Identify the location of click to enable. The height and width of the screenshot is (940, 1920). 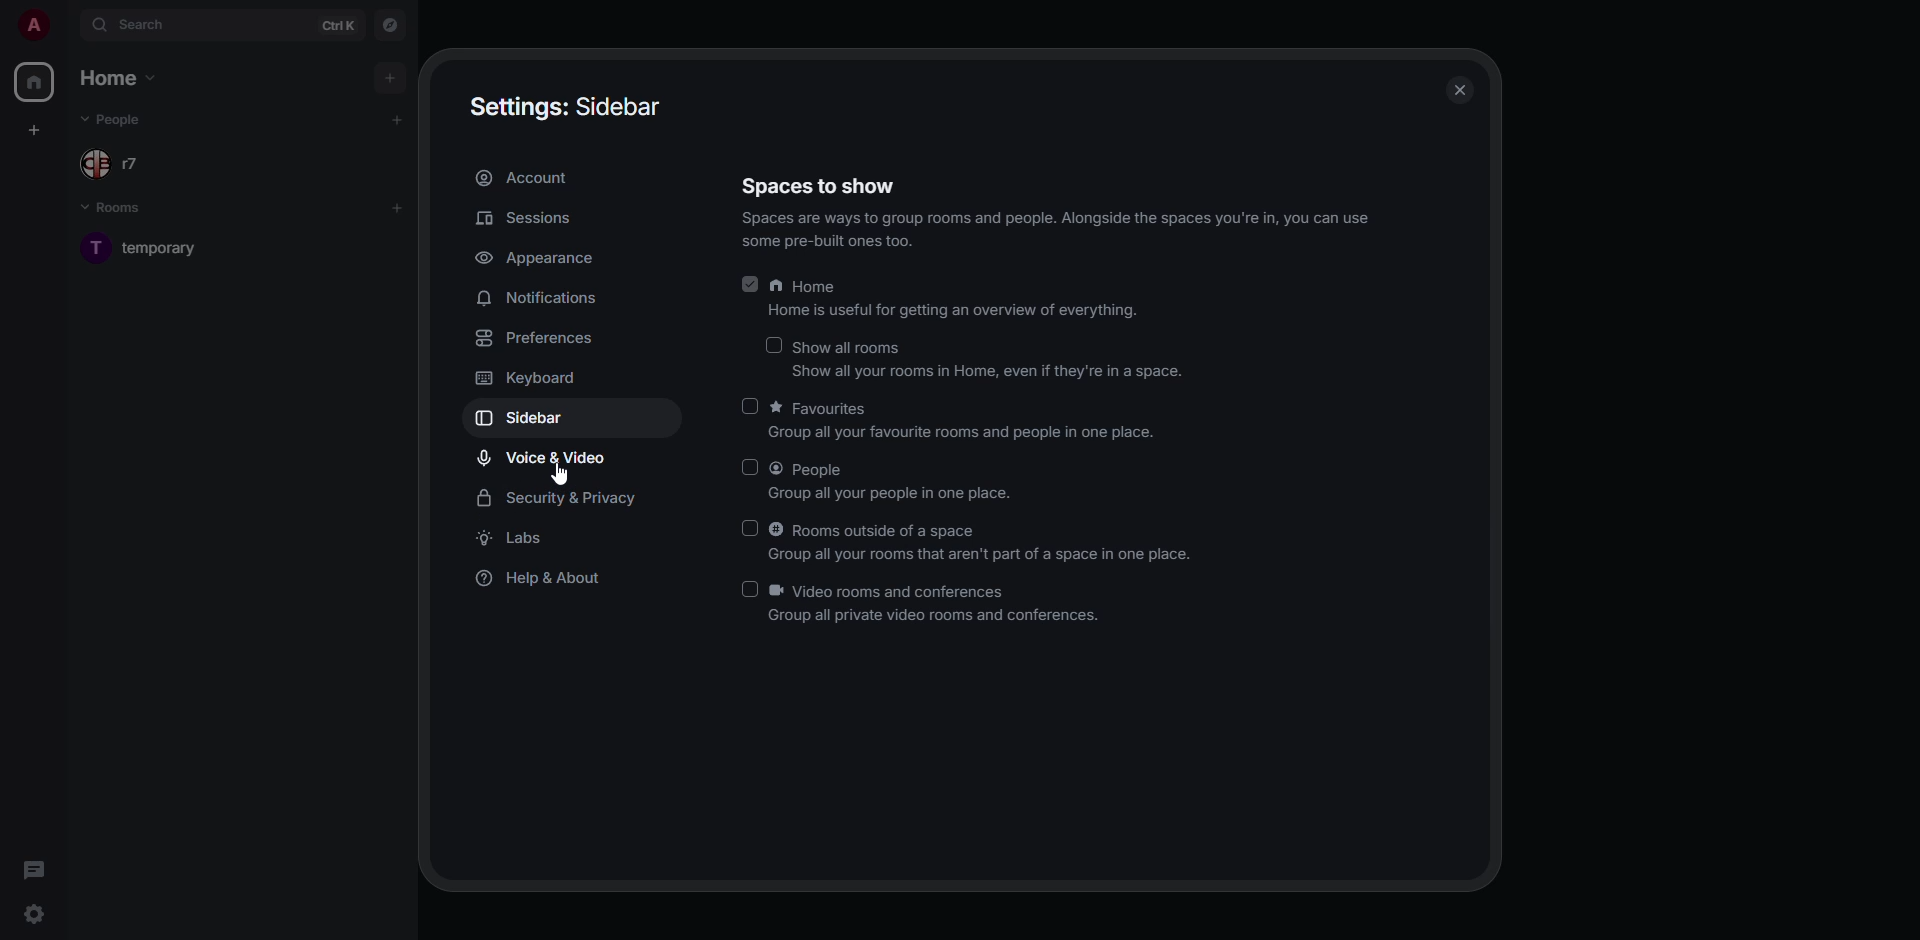
(750, 467).